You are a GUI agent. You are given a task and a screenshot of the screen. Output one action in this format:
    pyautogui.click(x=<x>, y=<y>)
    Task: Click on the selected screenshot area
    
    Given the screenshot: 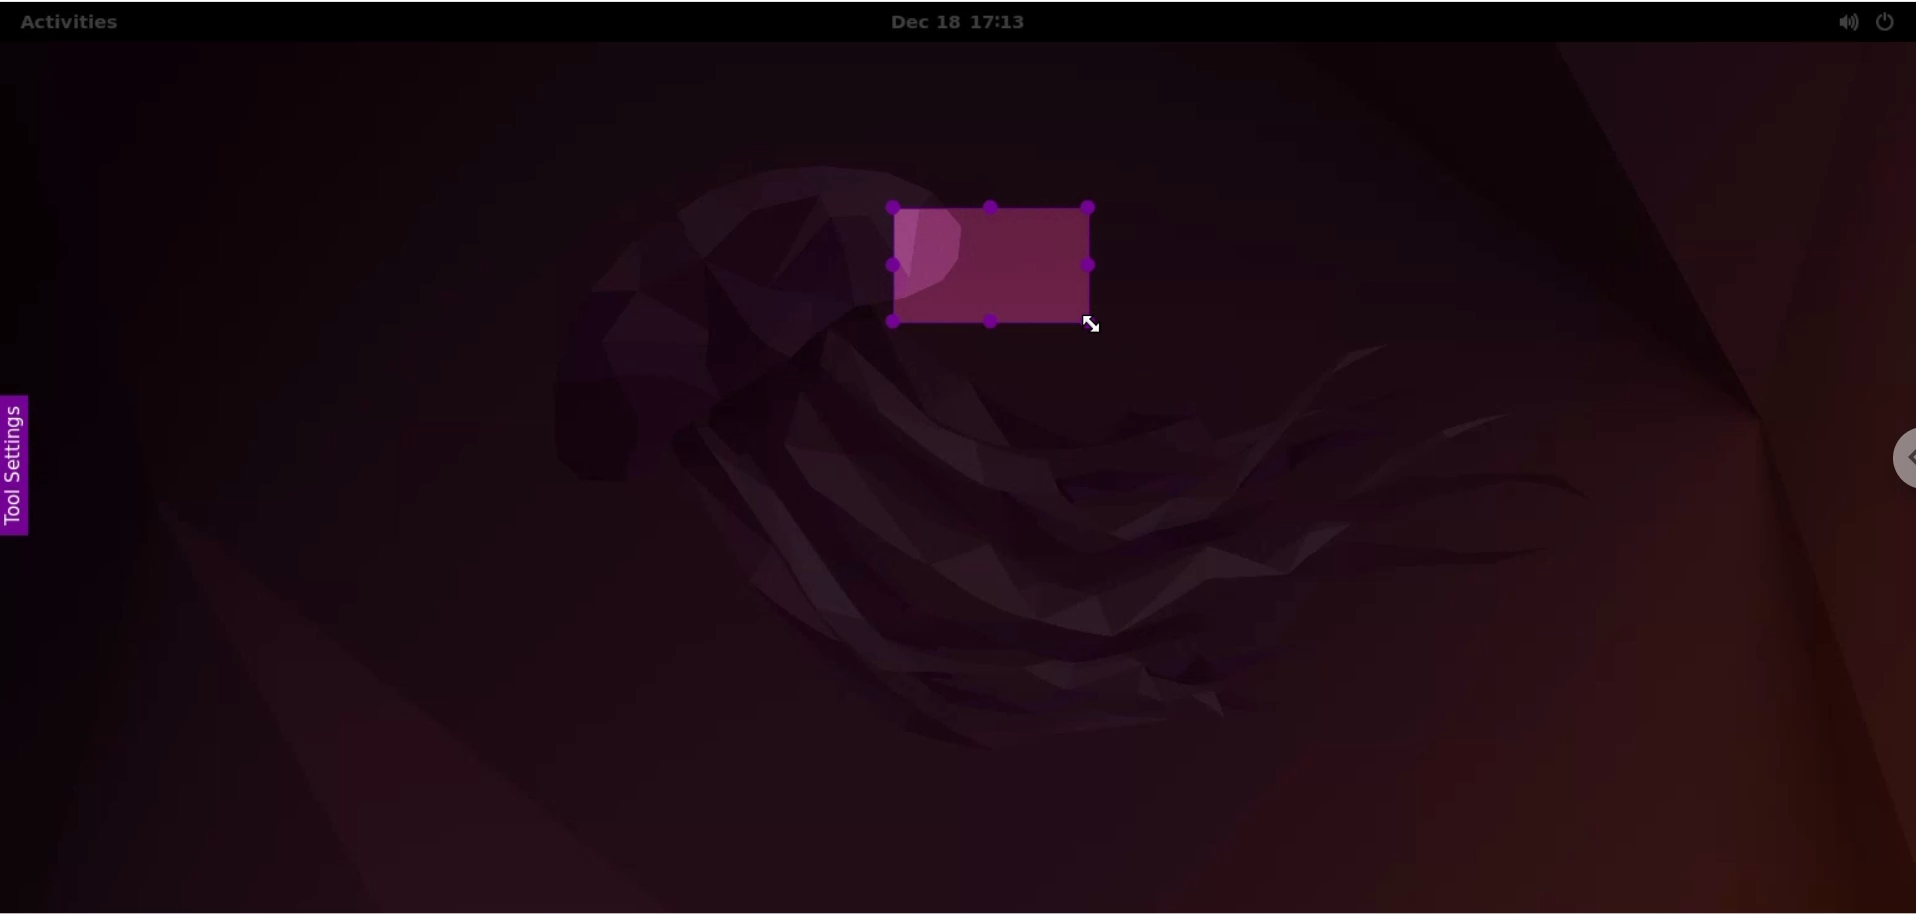 What is the action you would take?
    pyautogui.click(x=990, y=264)
    